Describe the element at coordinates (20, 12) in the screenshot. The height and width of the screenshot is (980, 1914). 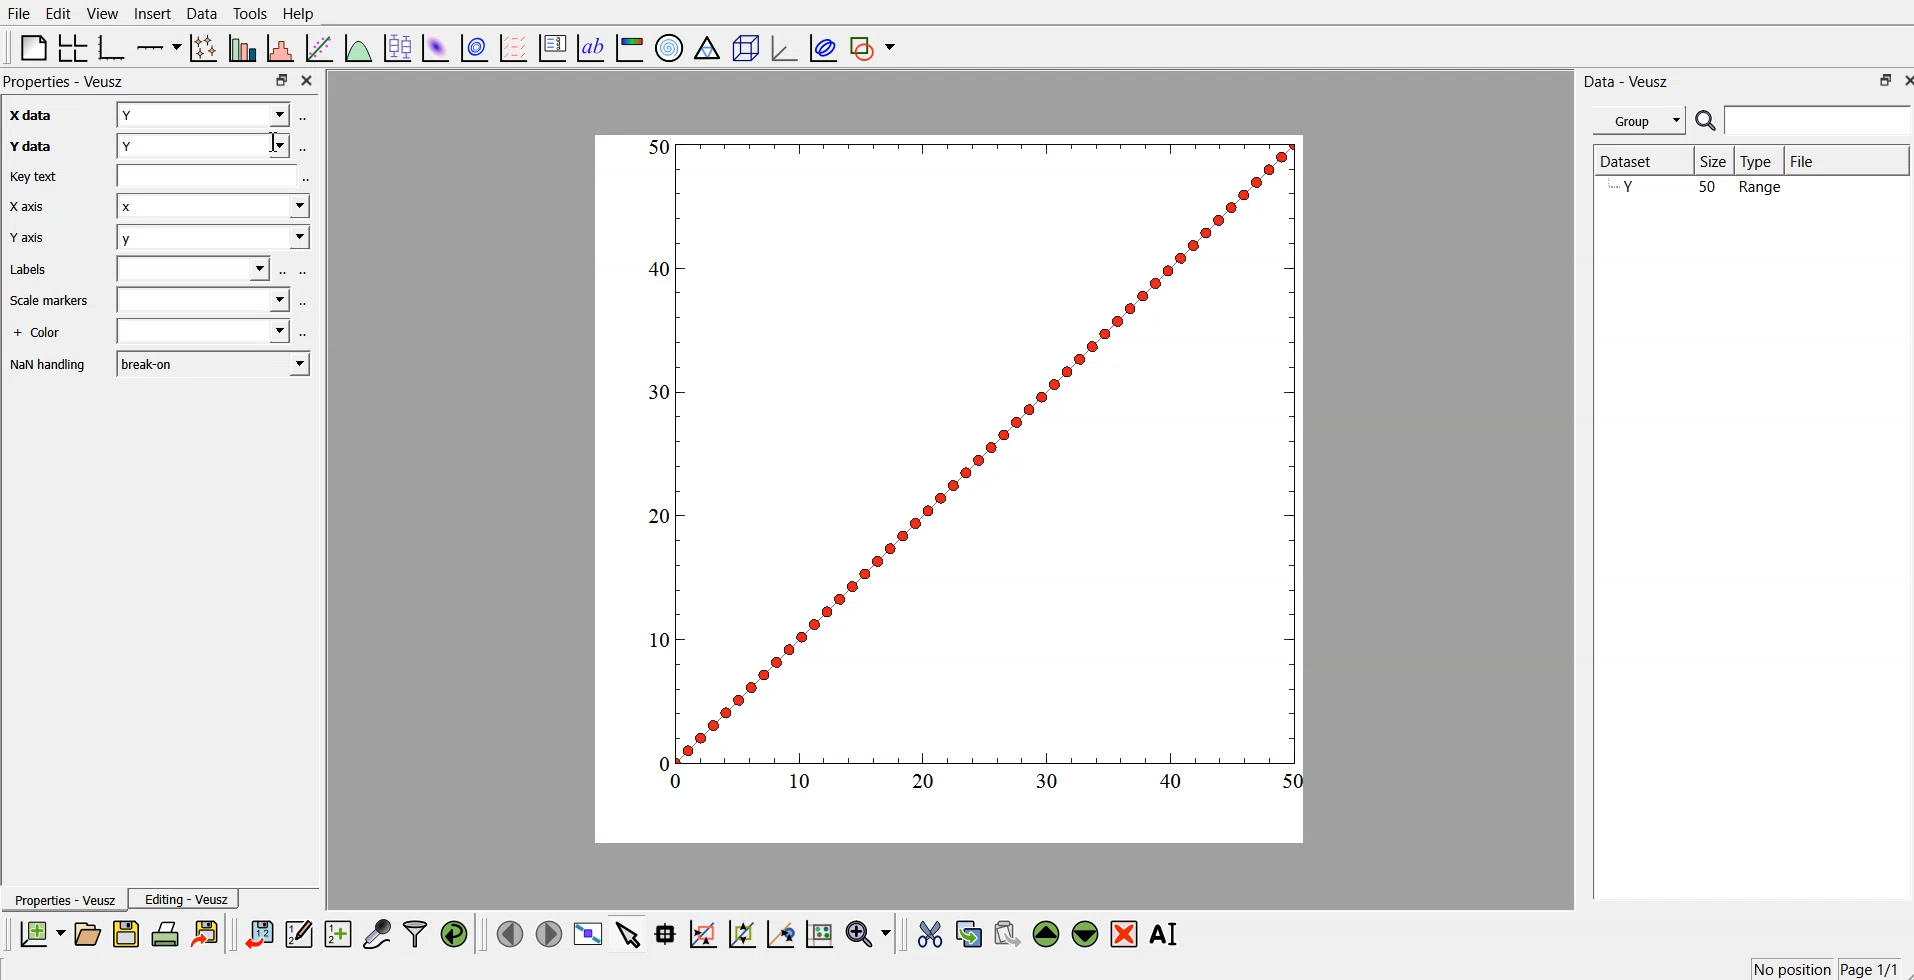
I see `File` at that location.